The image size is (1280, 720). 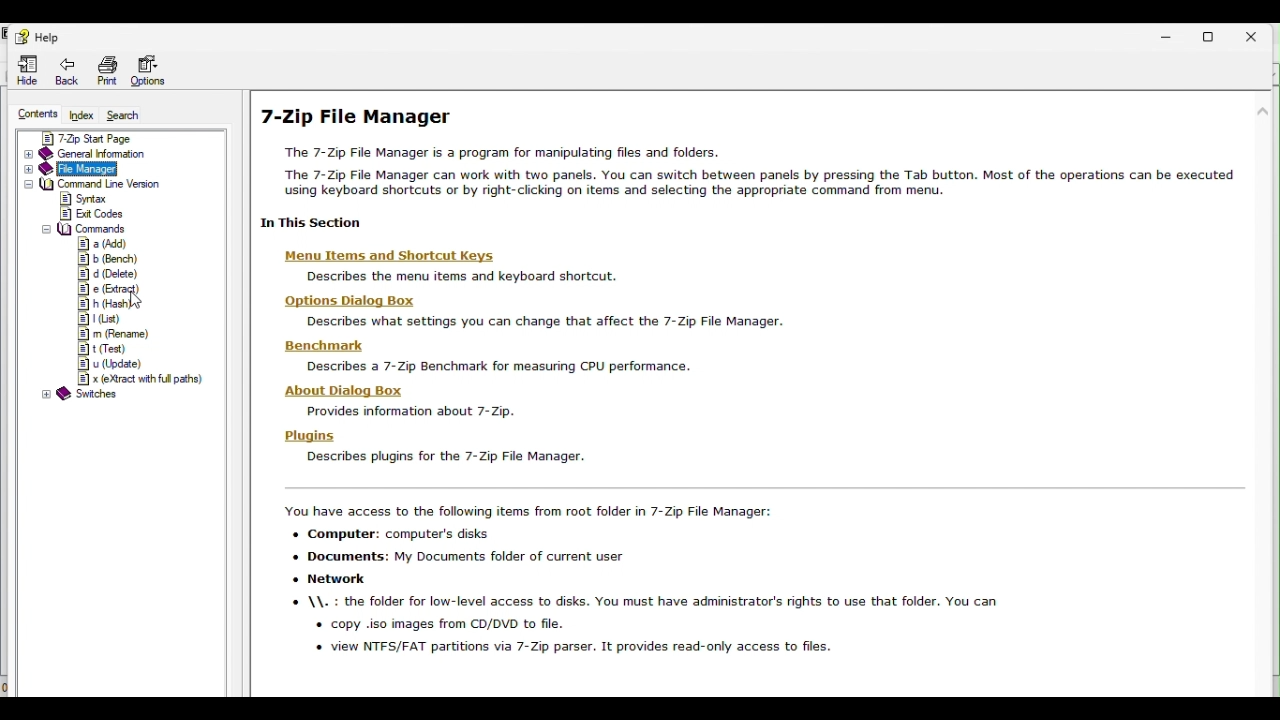 I want to click on print, so click(x=107, y=70).